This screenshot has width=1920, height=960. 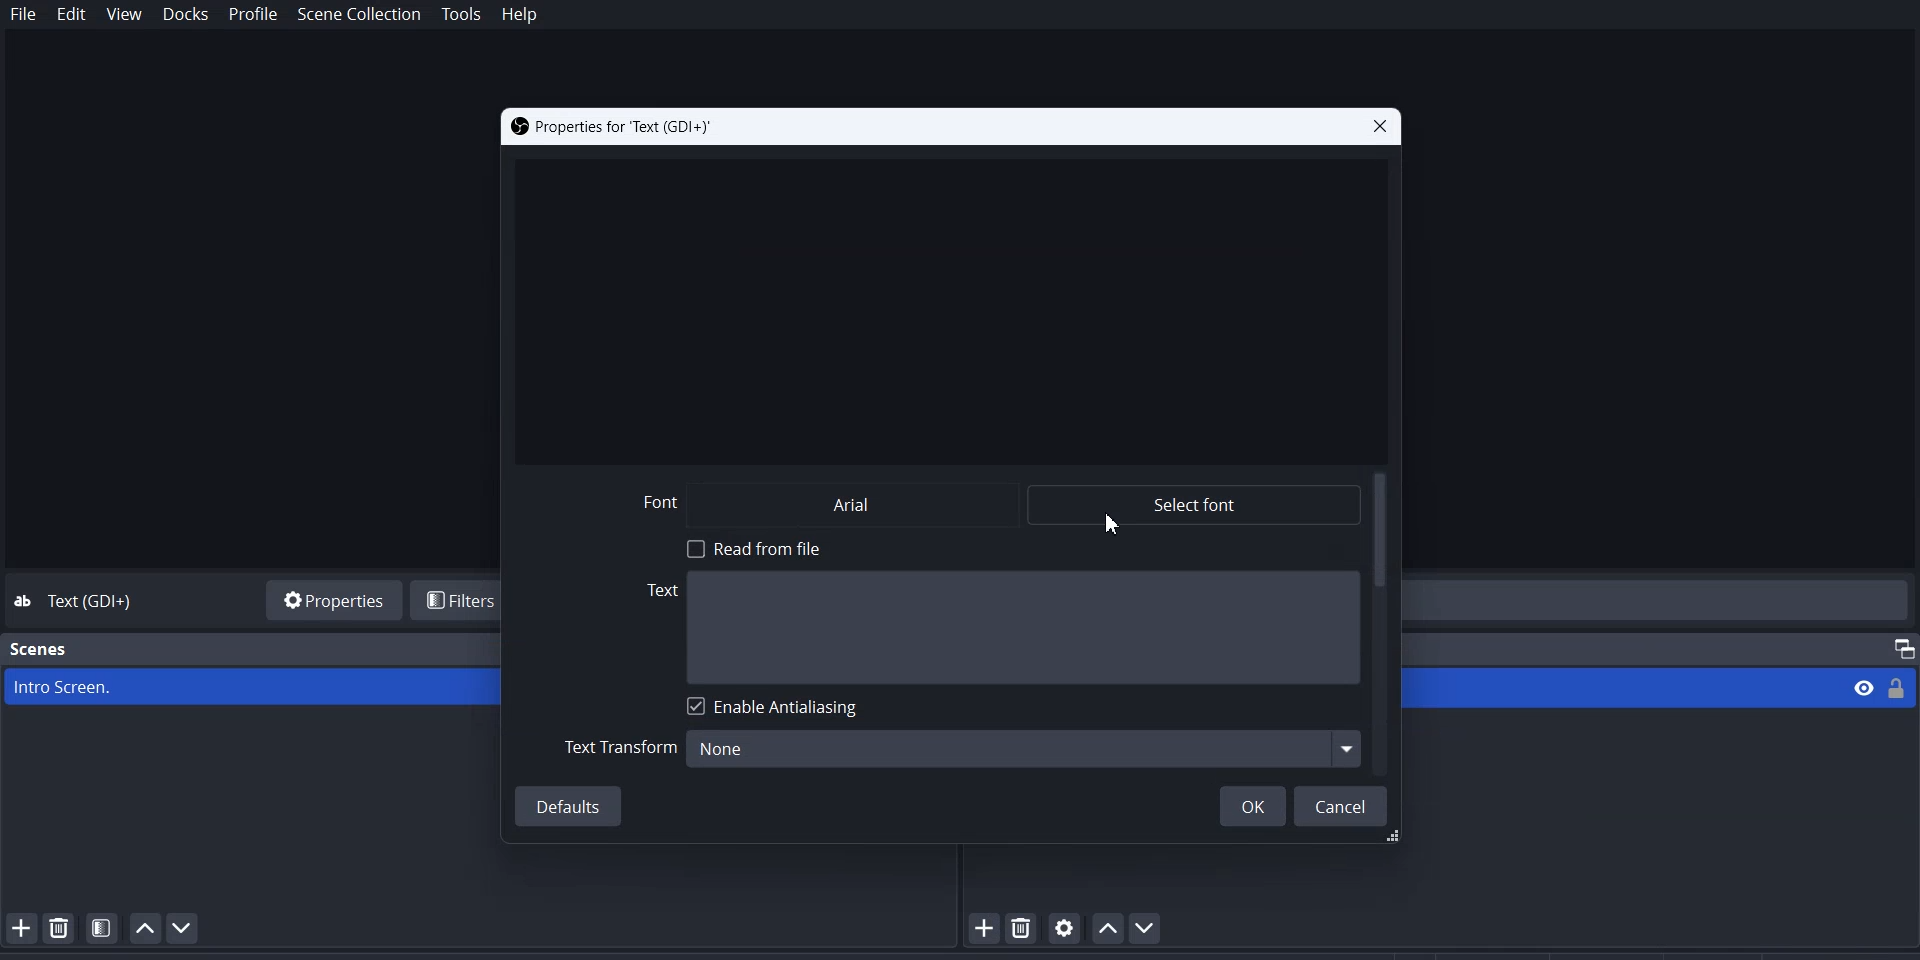 I want to click on Add Scene, so click(x=18, y=927).